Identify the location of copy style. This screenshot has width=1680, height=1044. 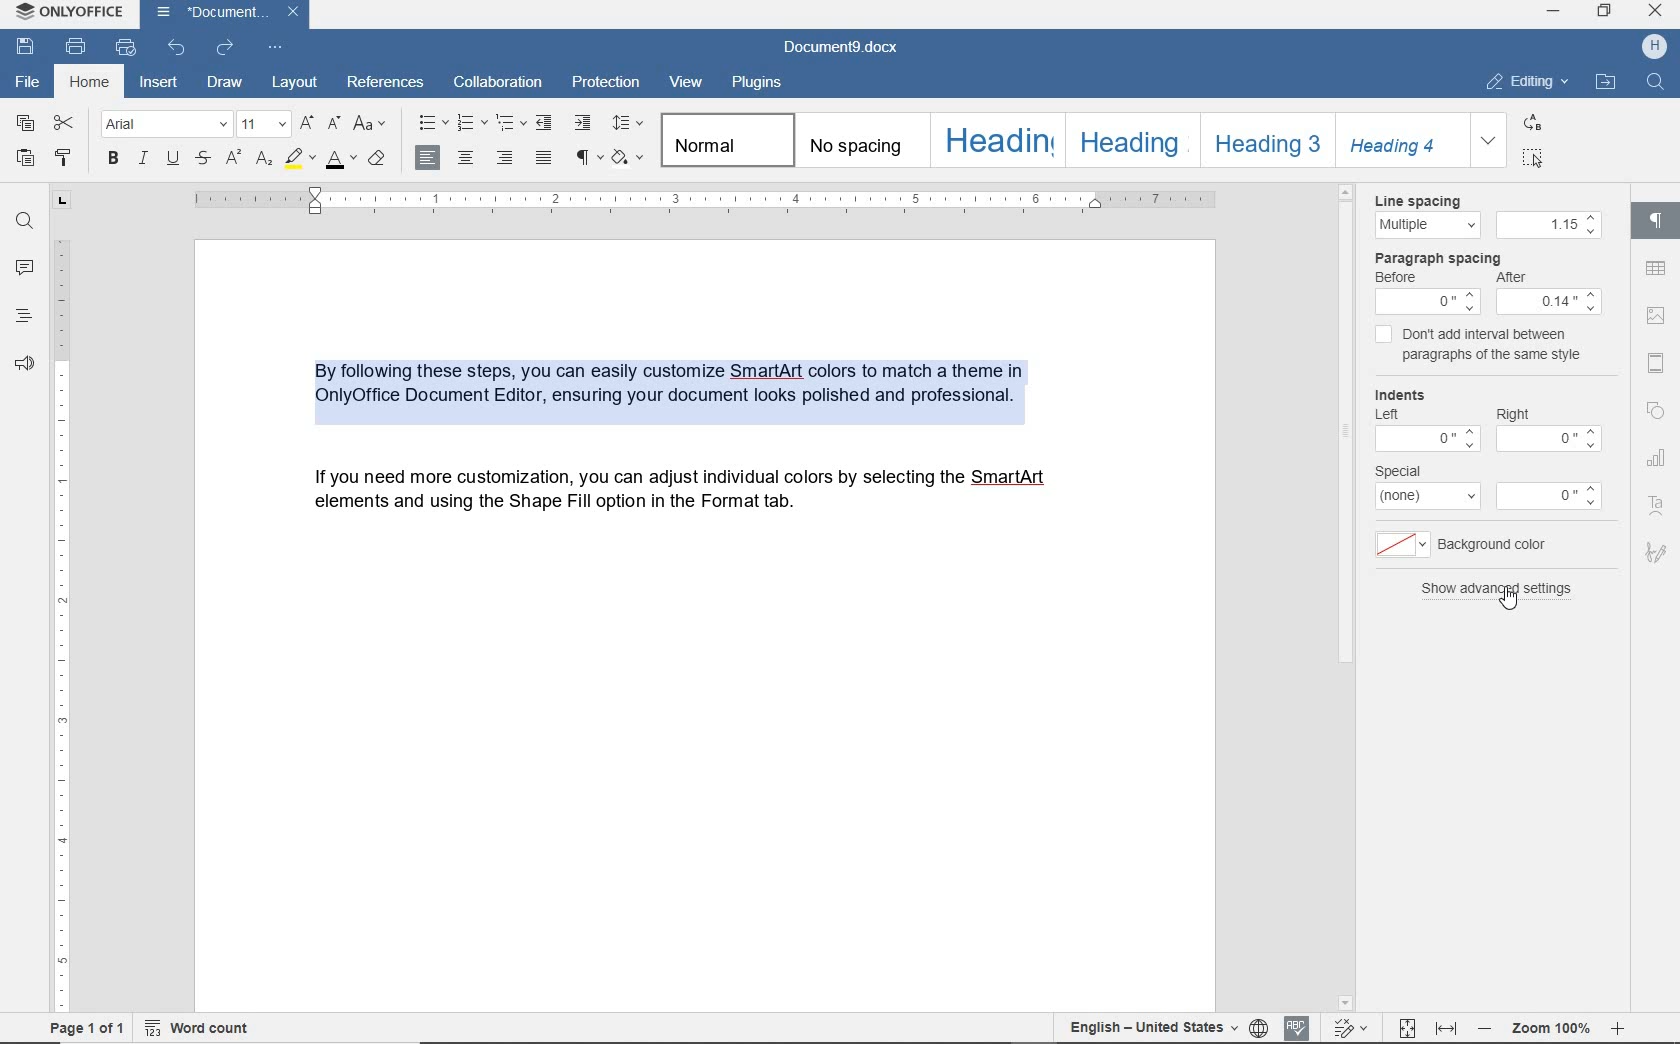
(62, 158).